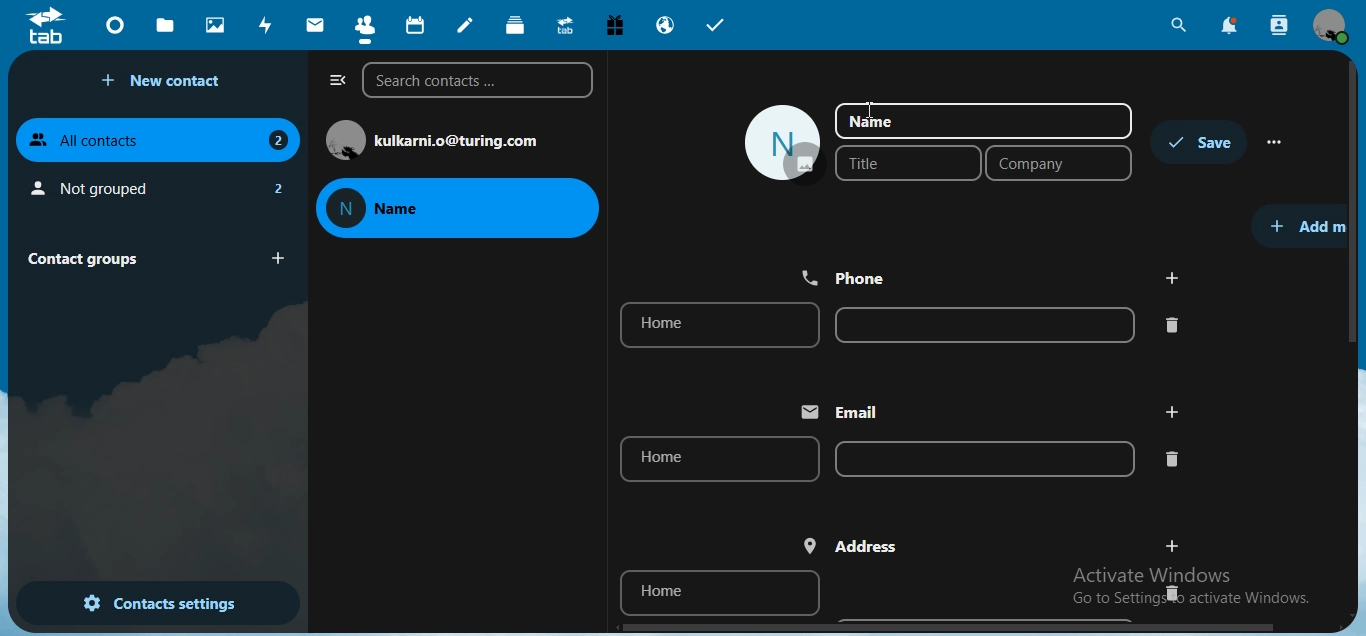 This screenshot has width=1366, height=636. I want to click on name, so click(460, 206).